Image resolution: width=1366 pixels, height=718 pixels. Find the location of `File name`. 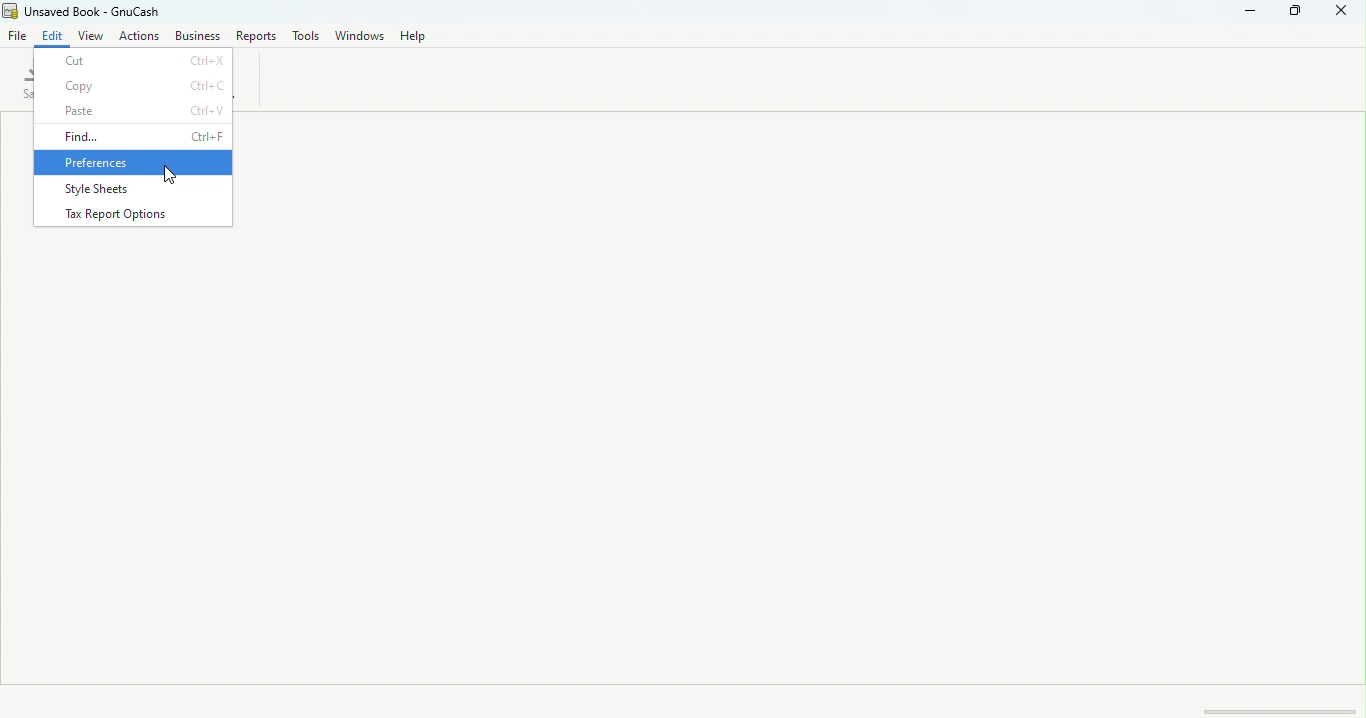

File name is located at coordinates (105, 11).